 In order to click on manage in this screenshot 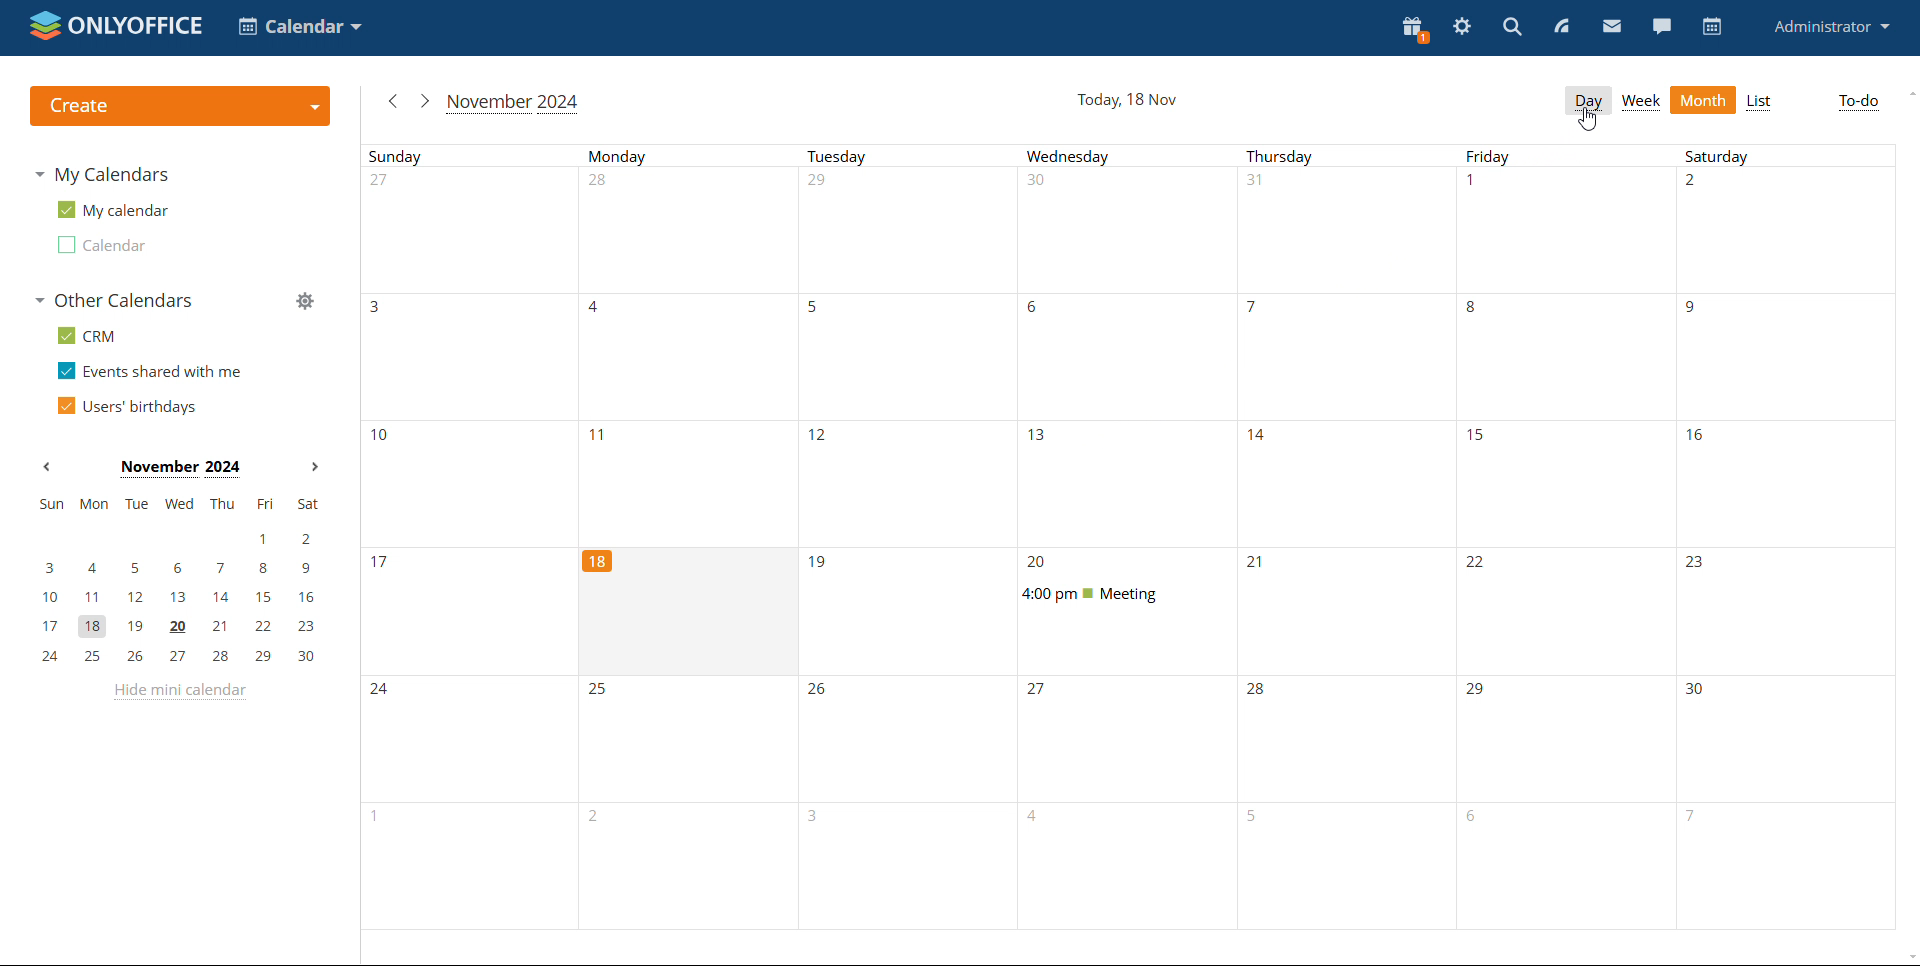, I will do `click(305, 301)`.